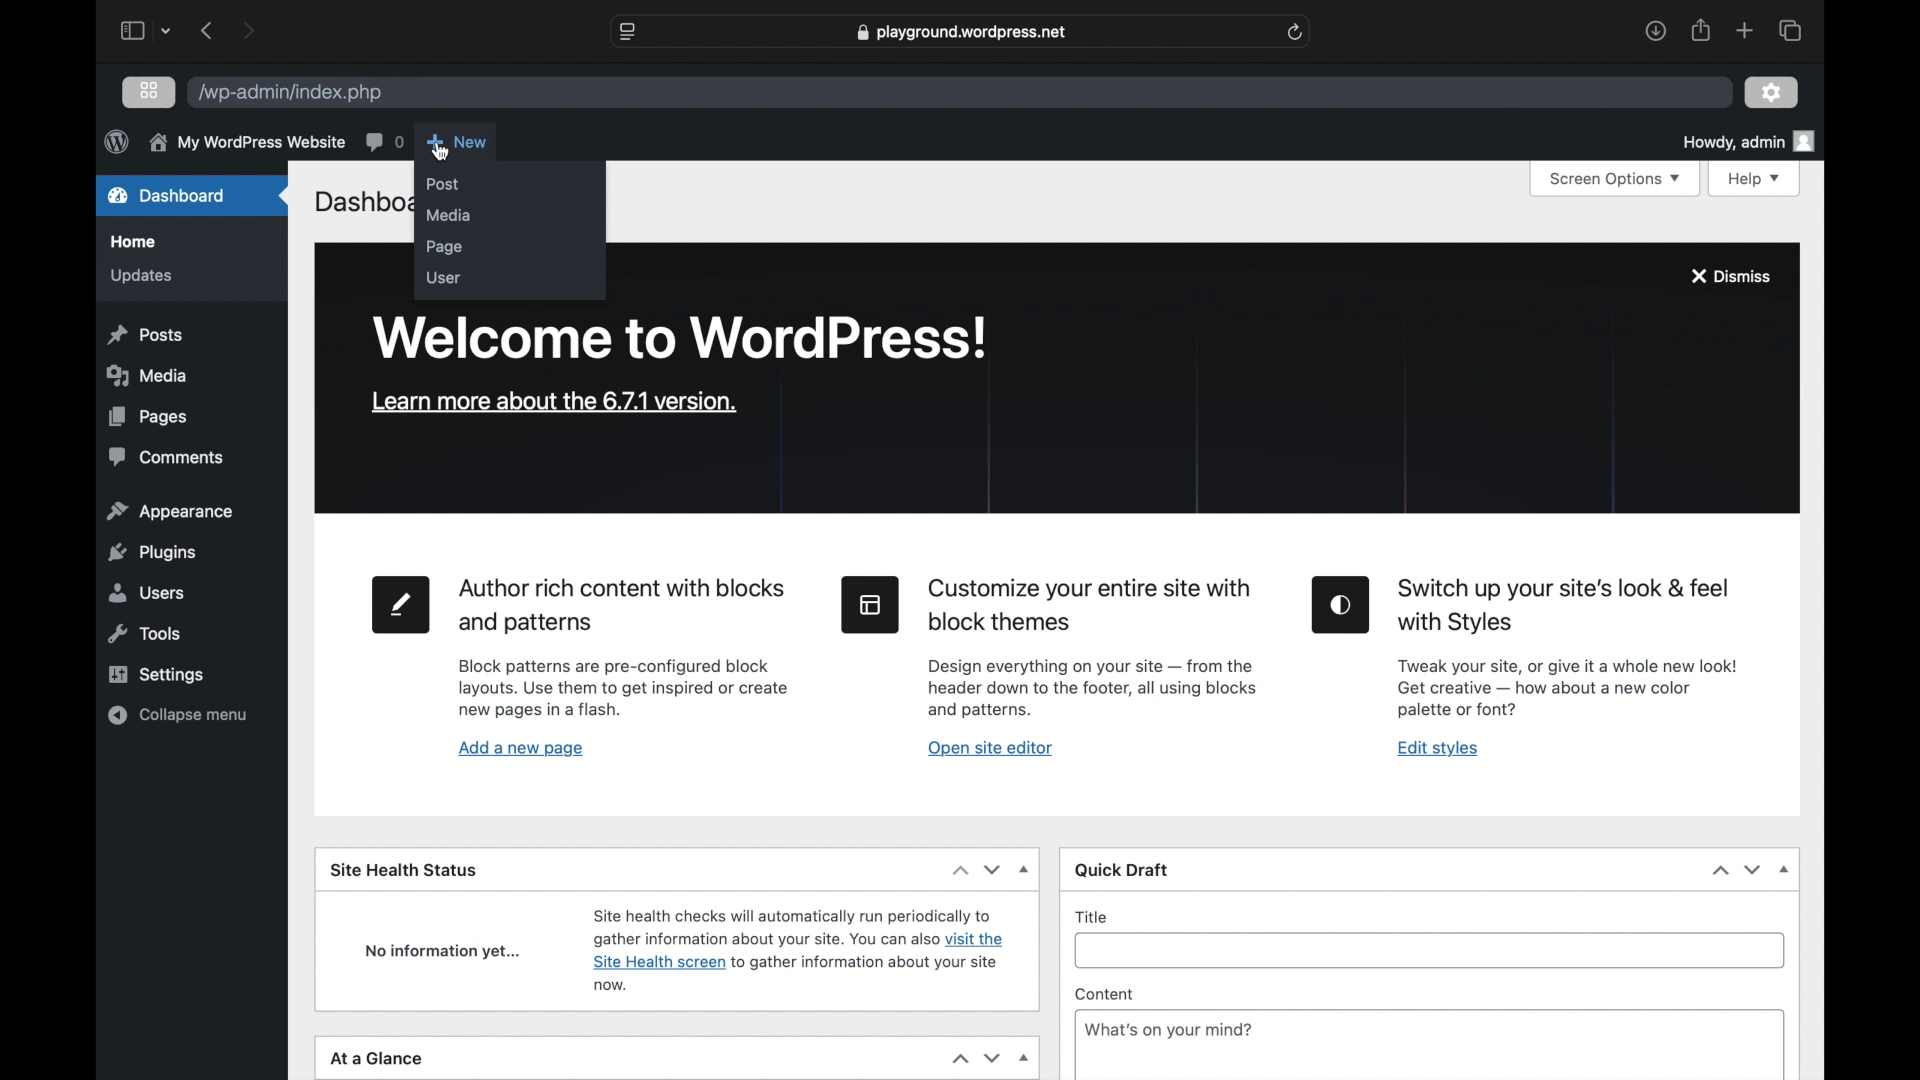 Image resolution: width=1920 pixels, height=1080 pixels. Describe the element at coordinates (797, 951) in the screenshot. I see `Site health checks will automatically run periodically to
gather information about your site. You can also visit the
Site Health screen to gather information about your site
now.` at that location.